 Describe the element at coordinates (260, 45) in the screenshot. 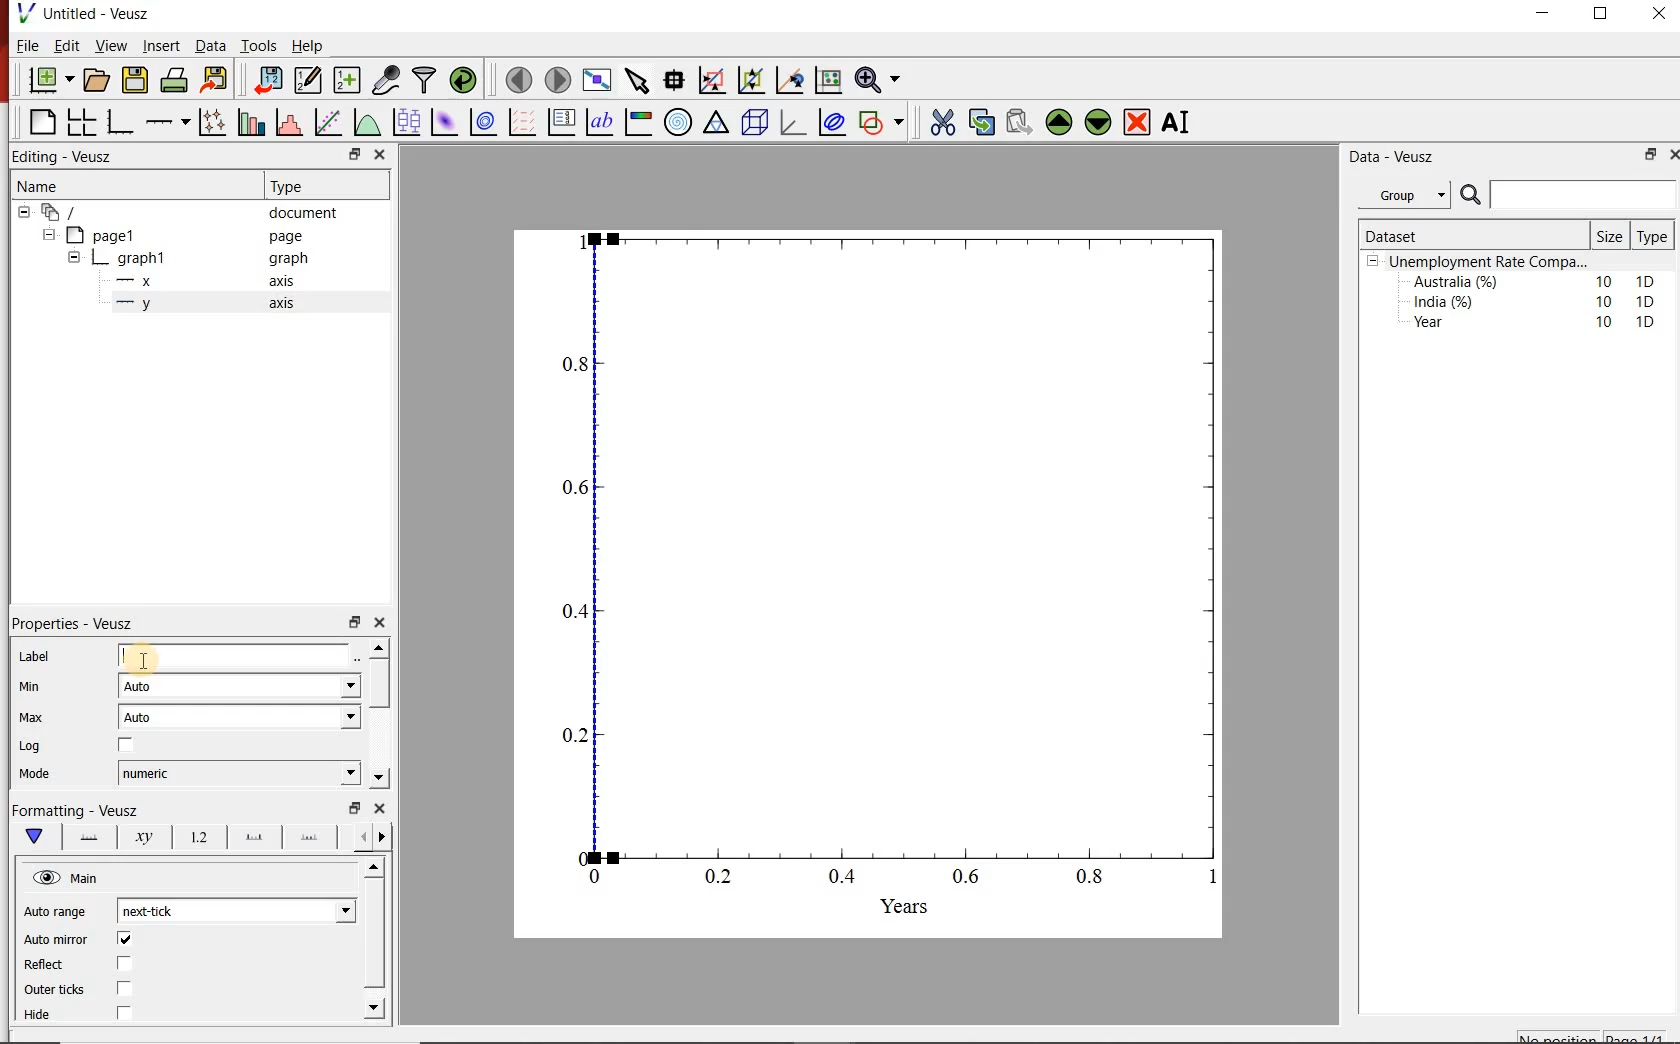

I see `Tools` at that location.